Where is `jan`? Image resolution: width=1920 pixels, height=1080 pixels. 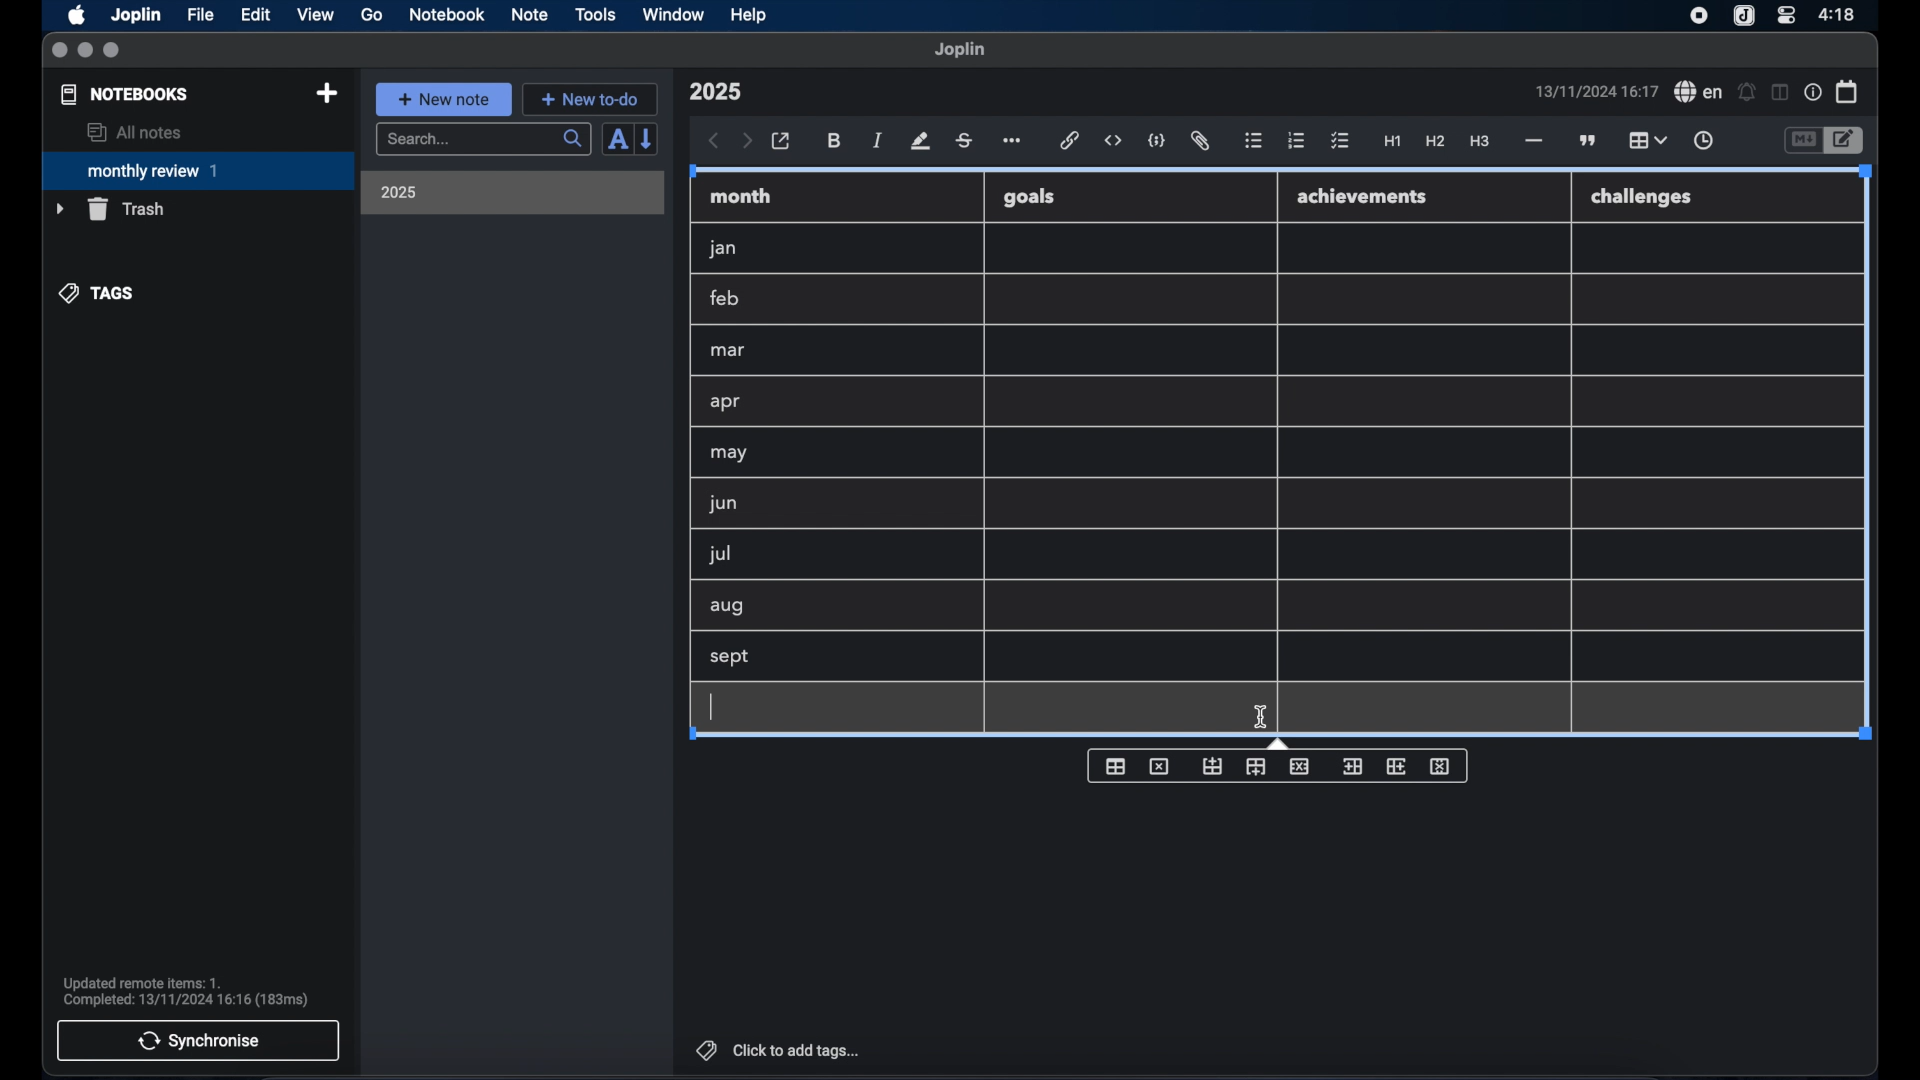
jan is located at coordinates (723, 249).